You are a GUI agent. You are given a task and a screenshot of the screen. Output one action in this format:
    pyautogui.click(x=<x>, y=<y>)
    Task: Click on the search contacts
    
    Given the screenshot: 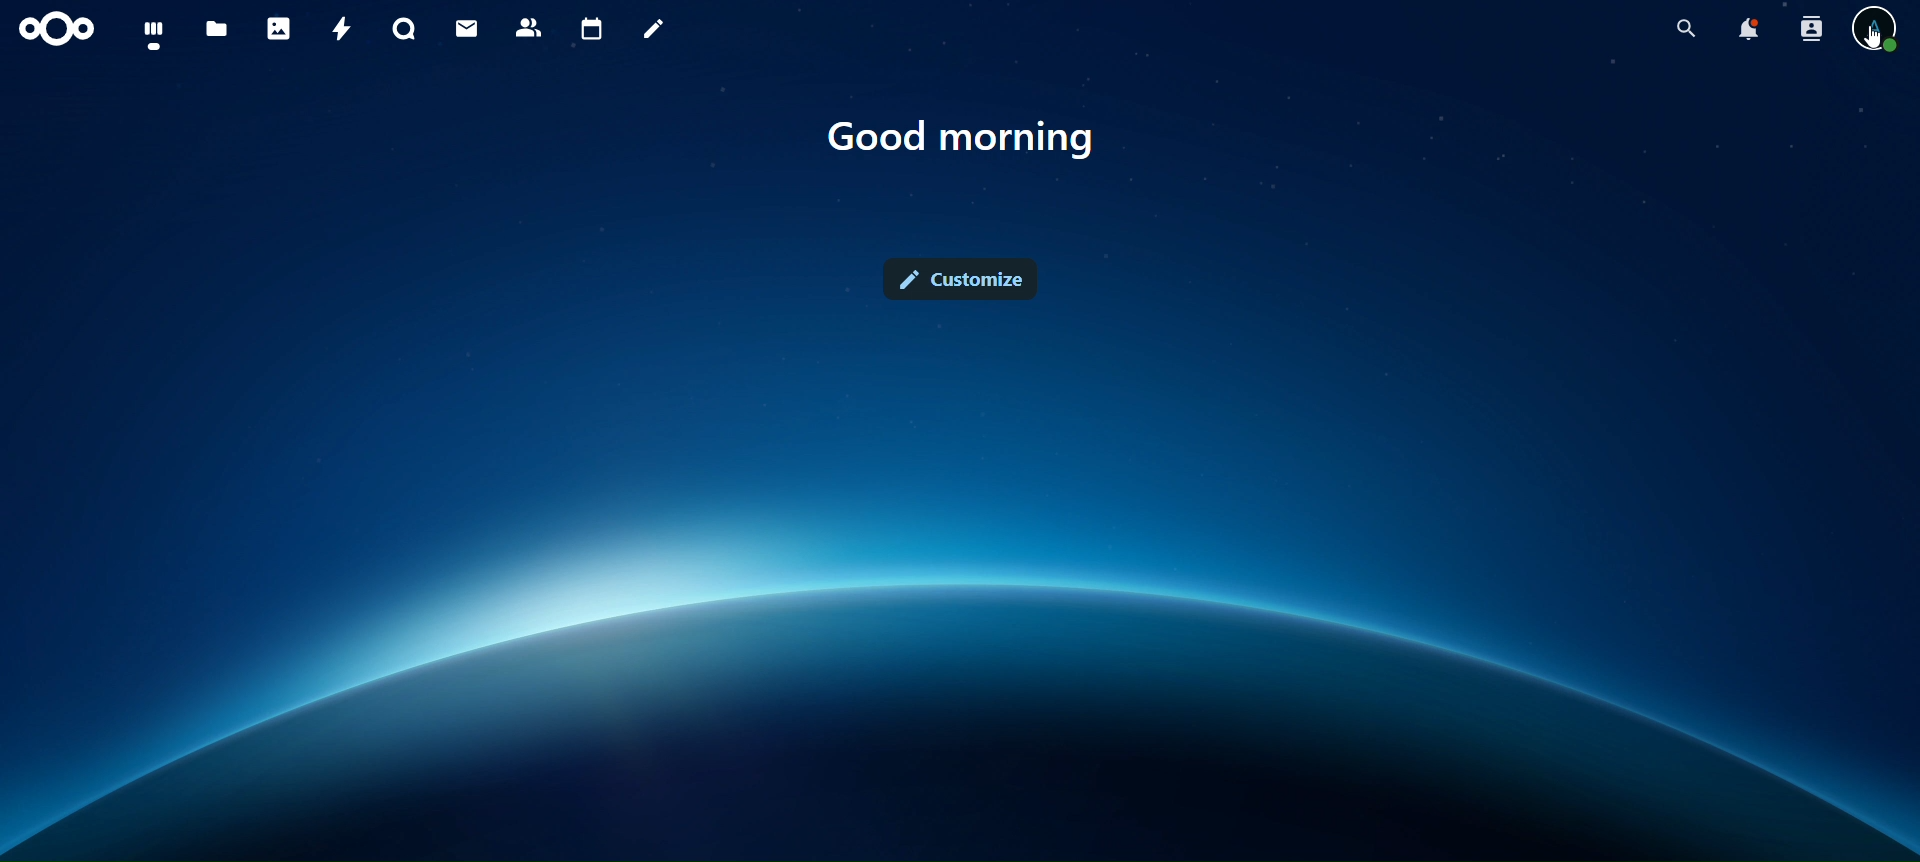 What is the action you would take?
    pyautogui.click(x=1805, y=28)
    